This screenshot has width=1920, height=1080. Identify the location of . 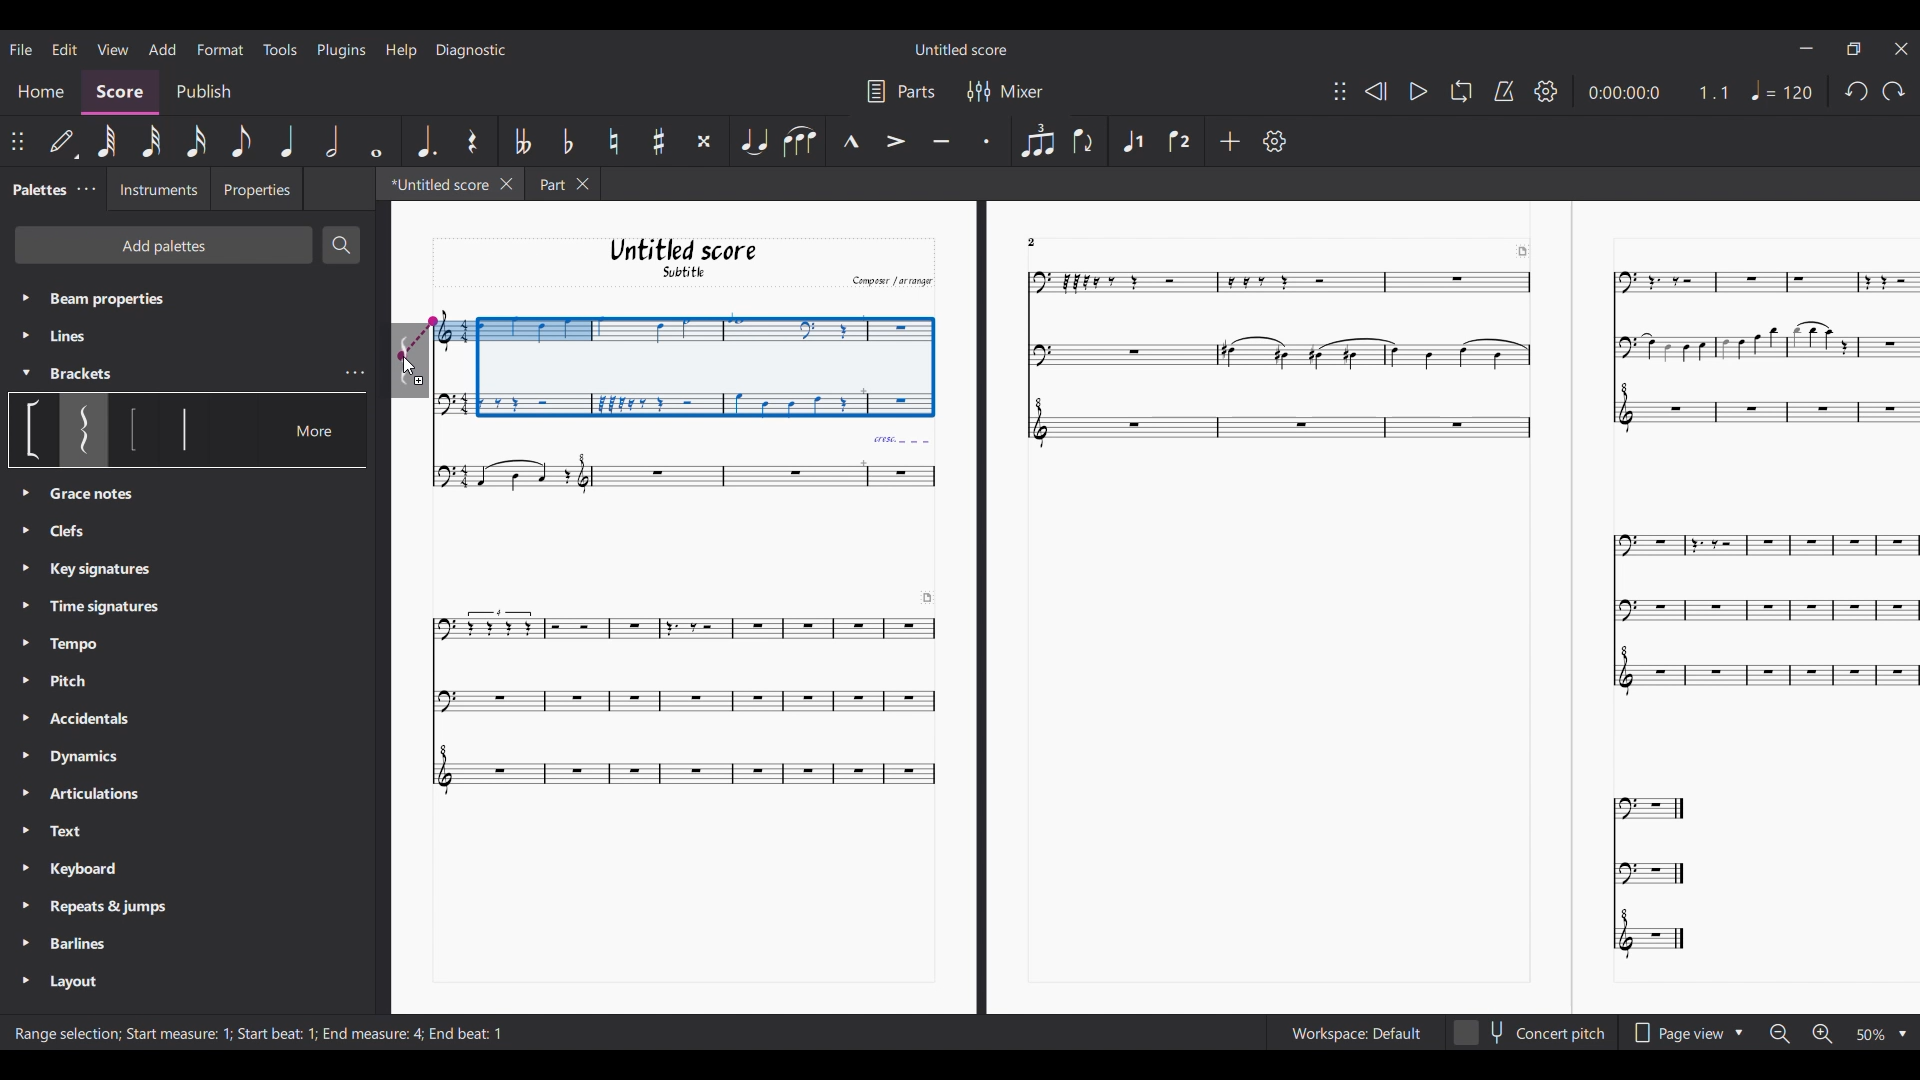
(21, 640).